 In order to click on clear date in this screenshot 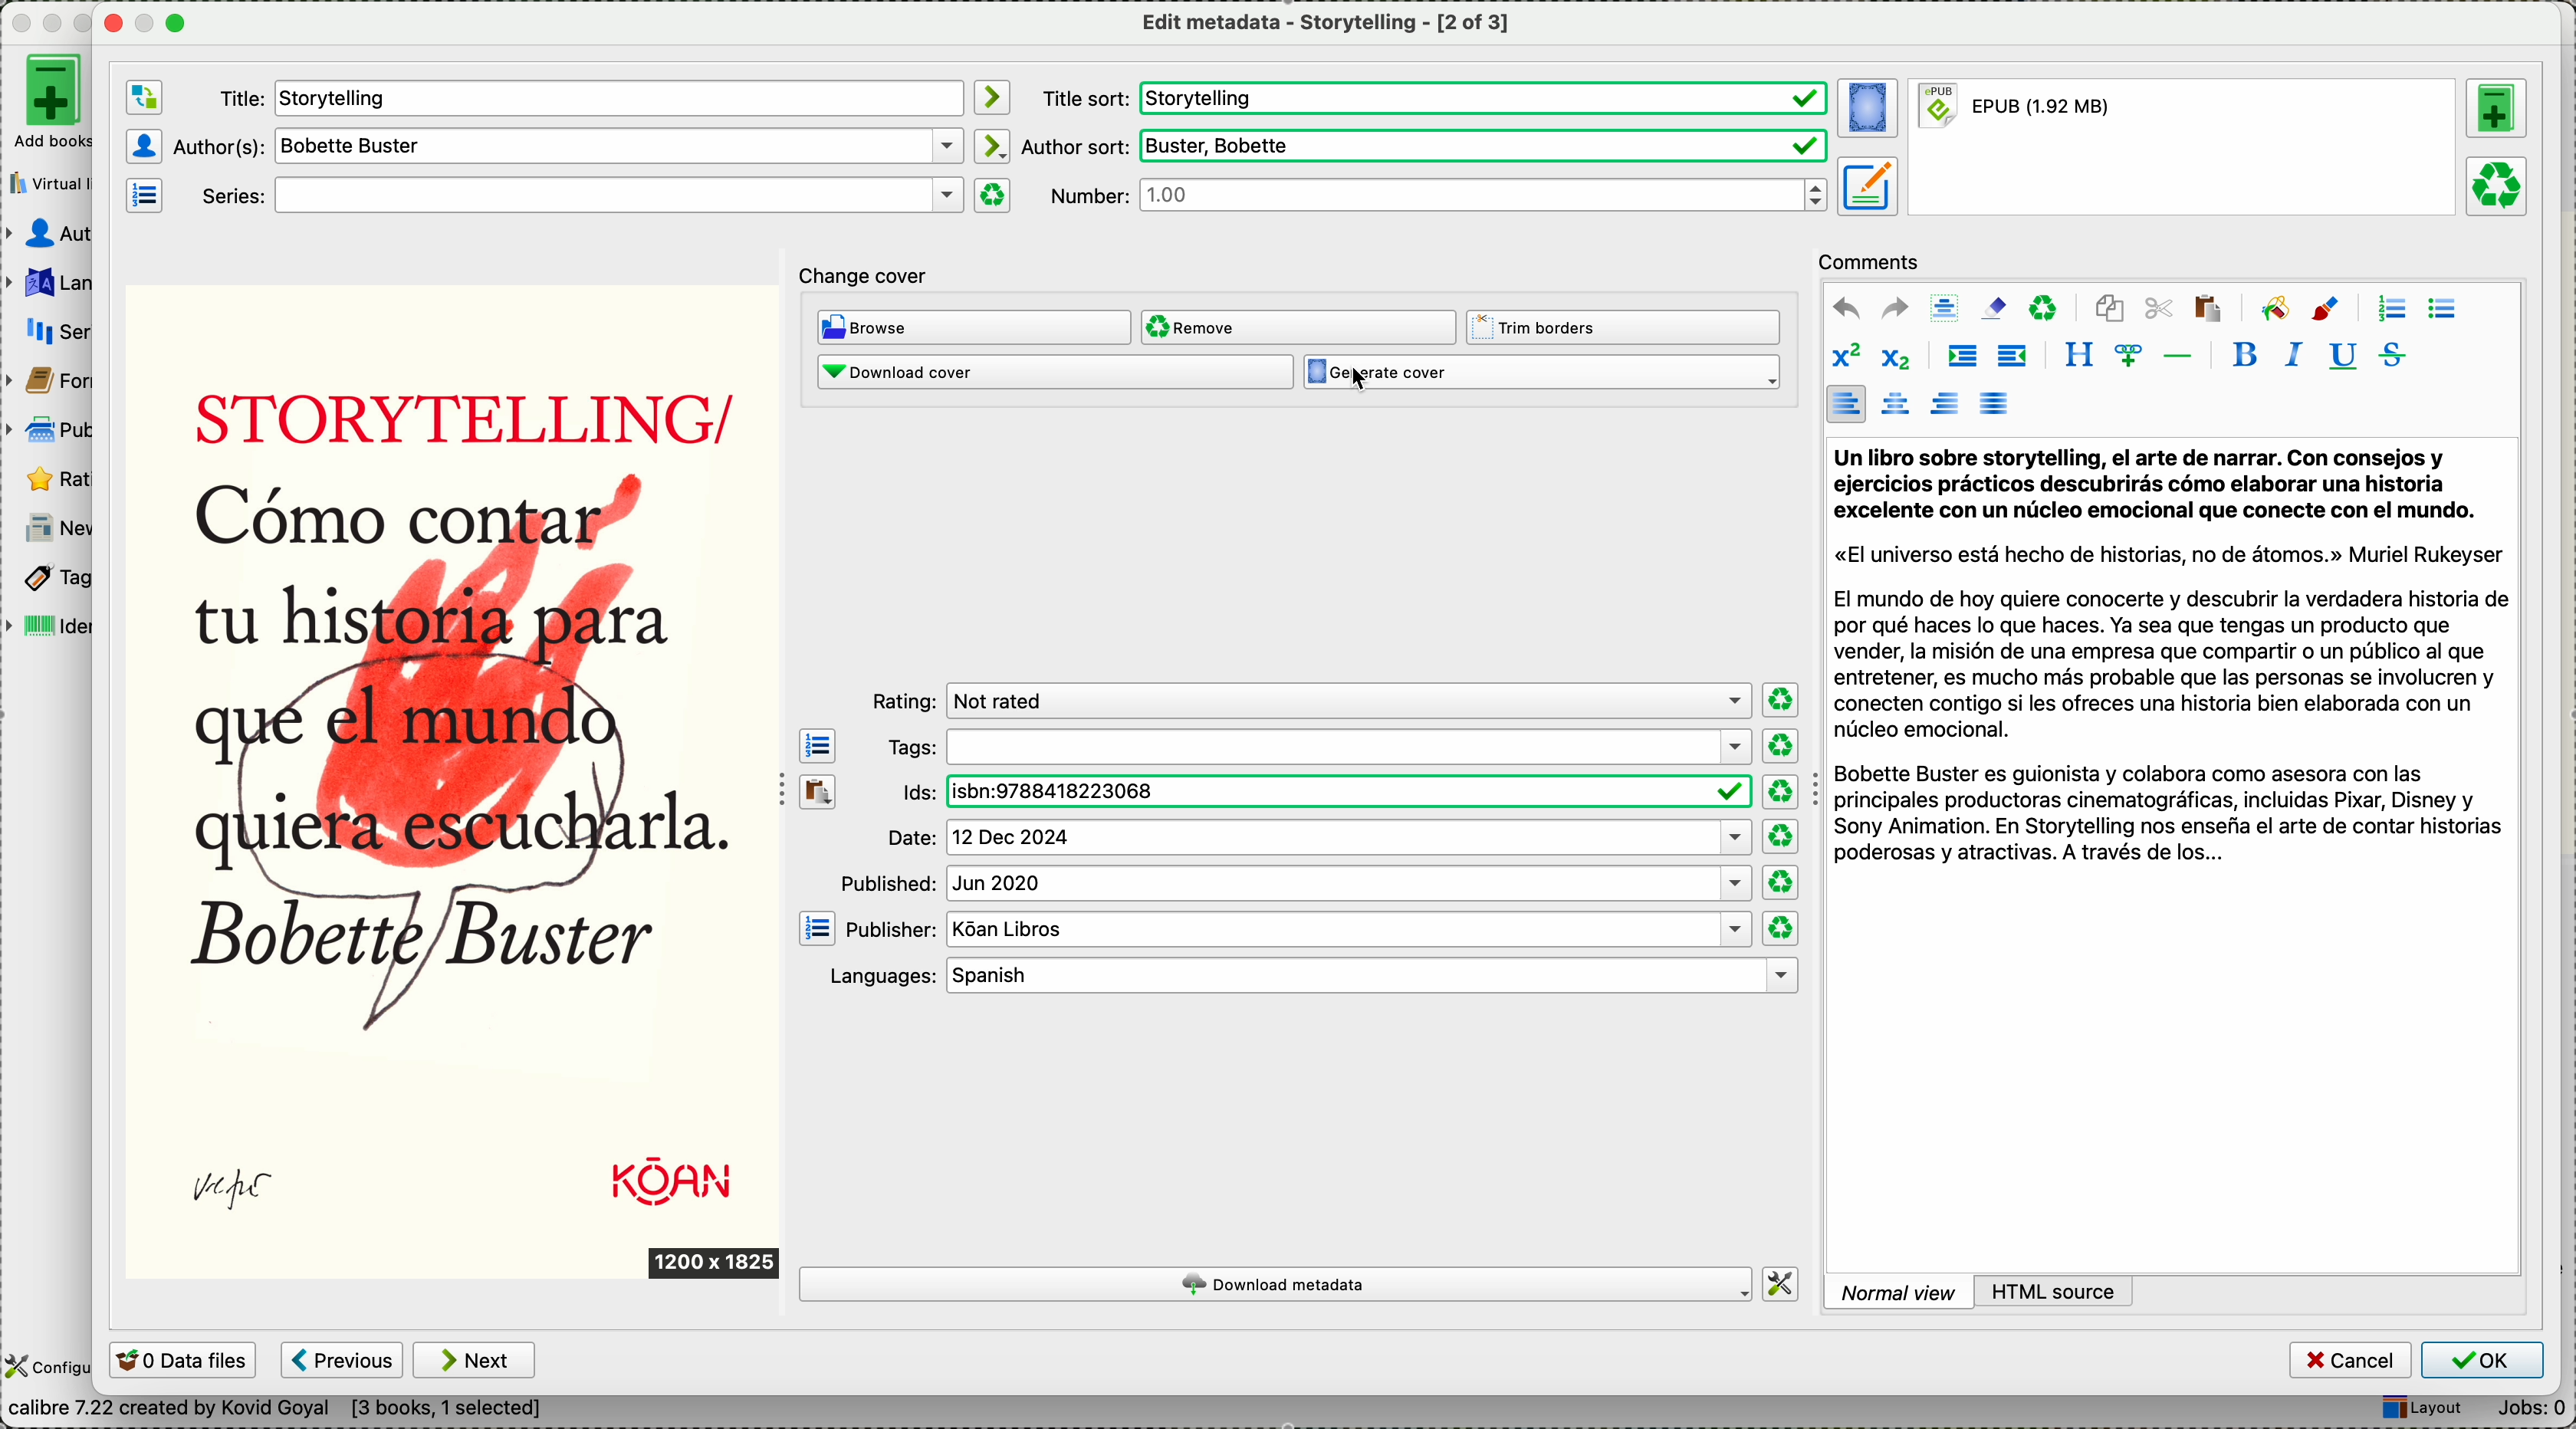, I will do `click(1782, 792)`.